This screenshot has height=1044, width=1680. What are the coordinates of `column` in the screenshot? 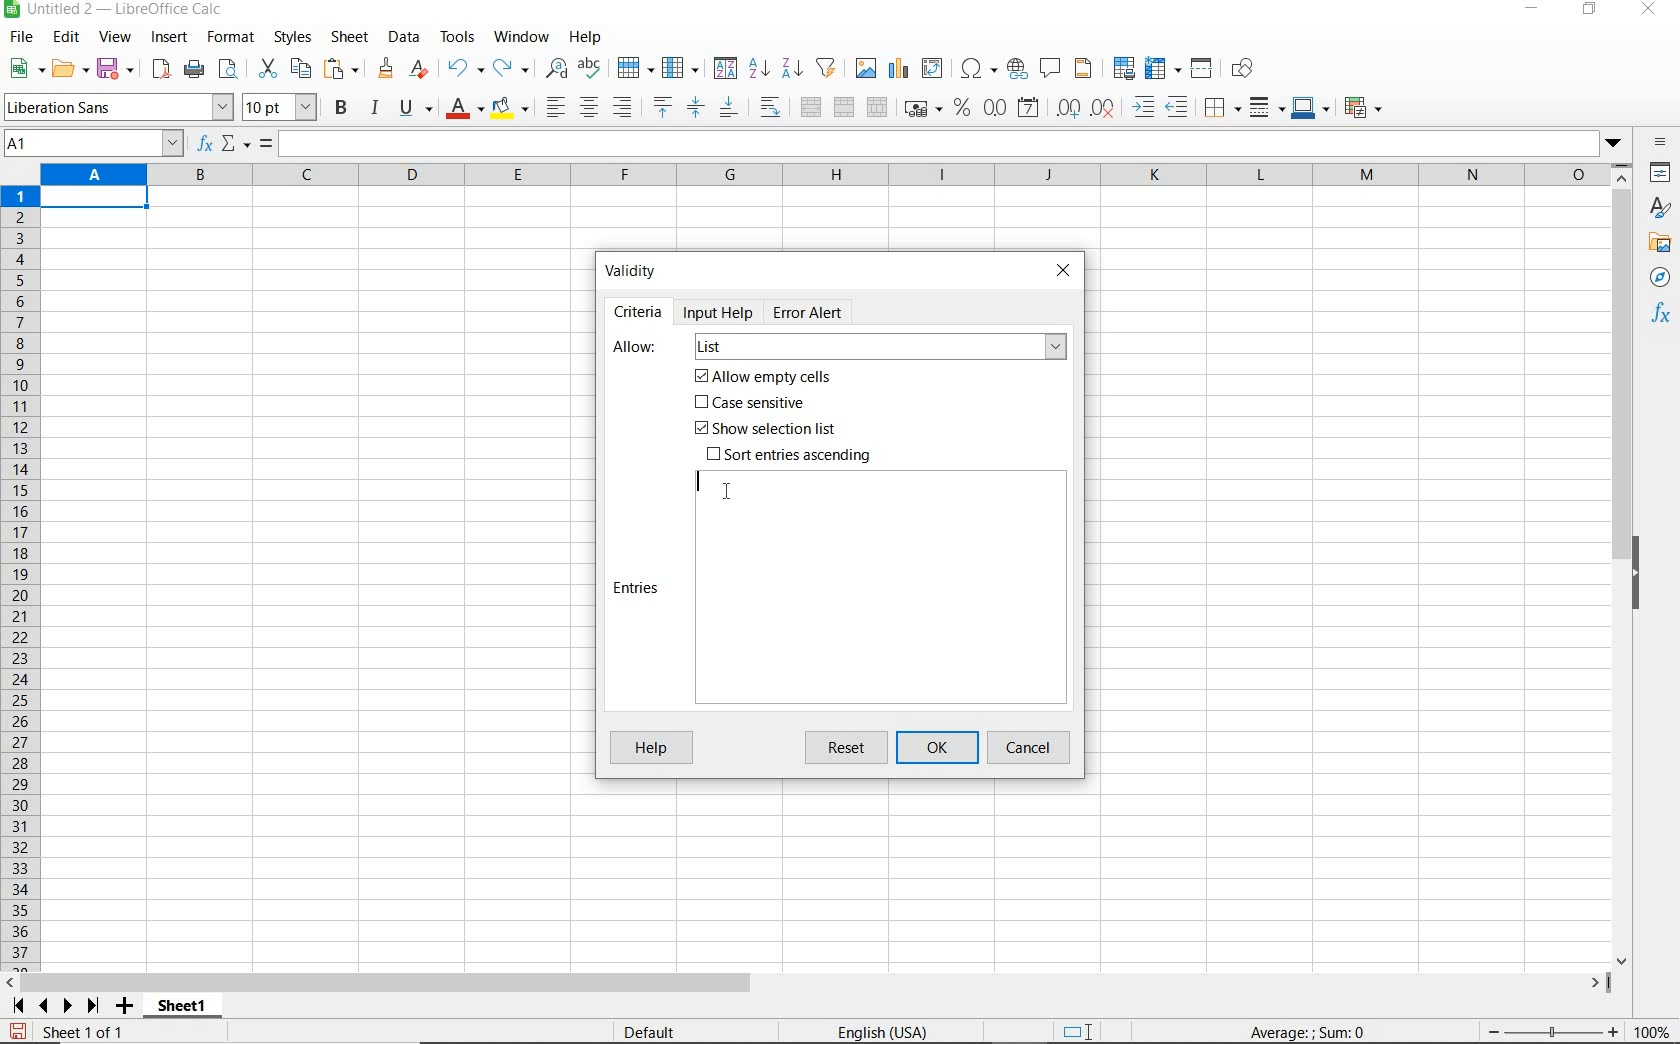 It's located at (682, 69).